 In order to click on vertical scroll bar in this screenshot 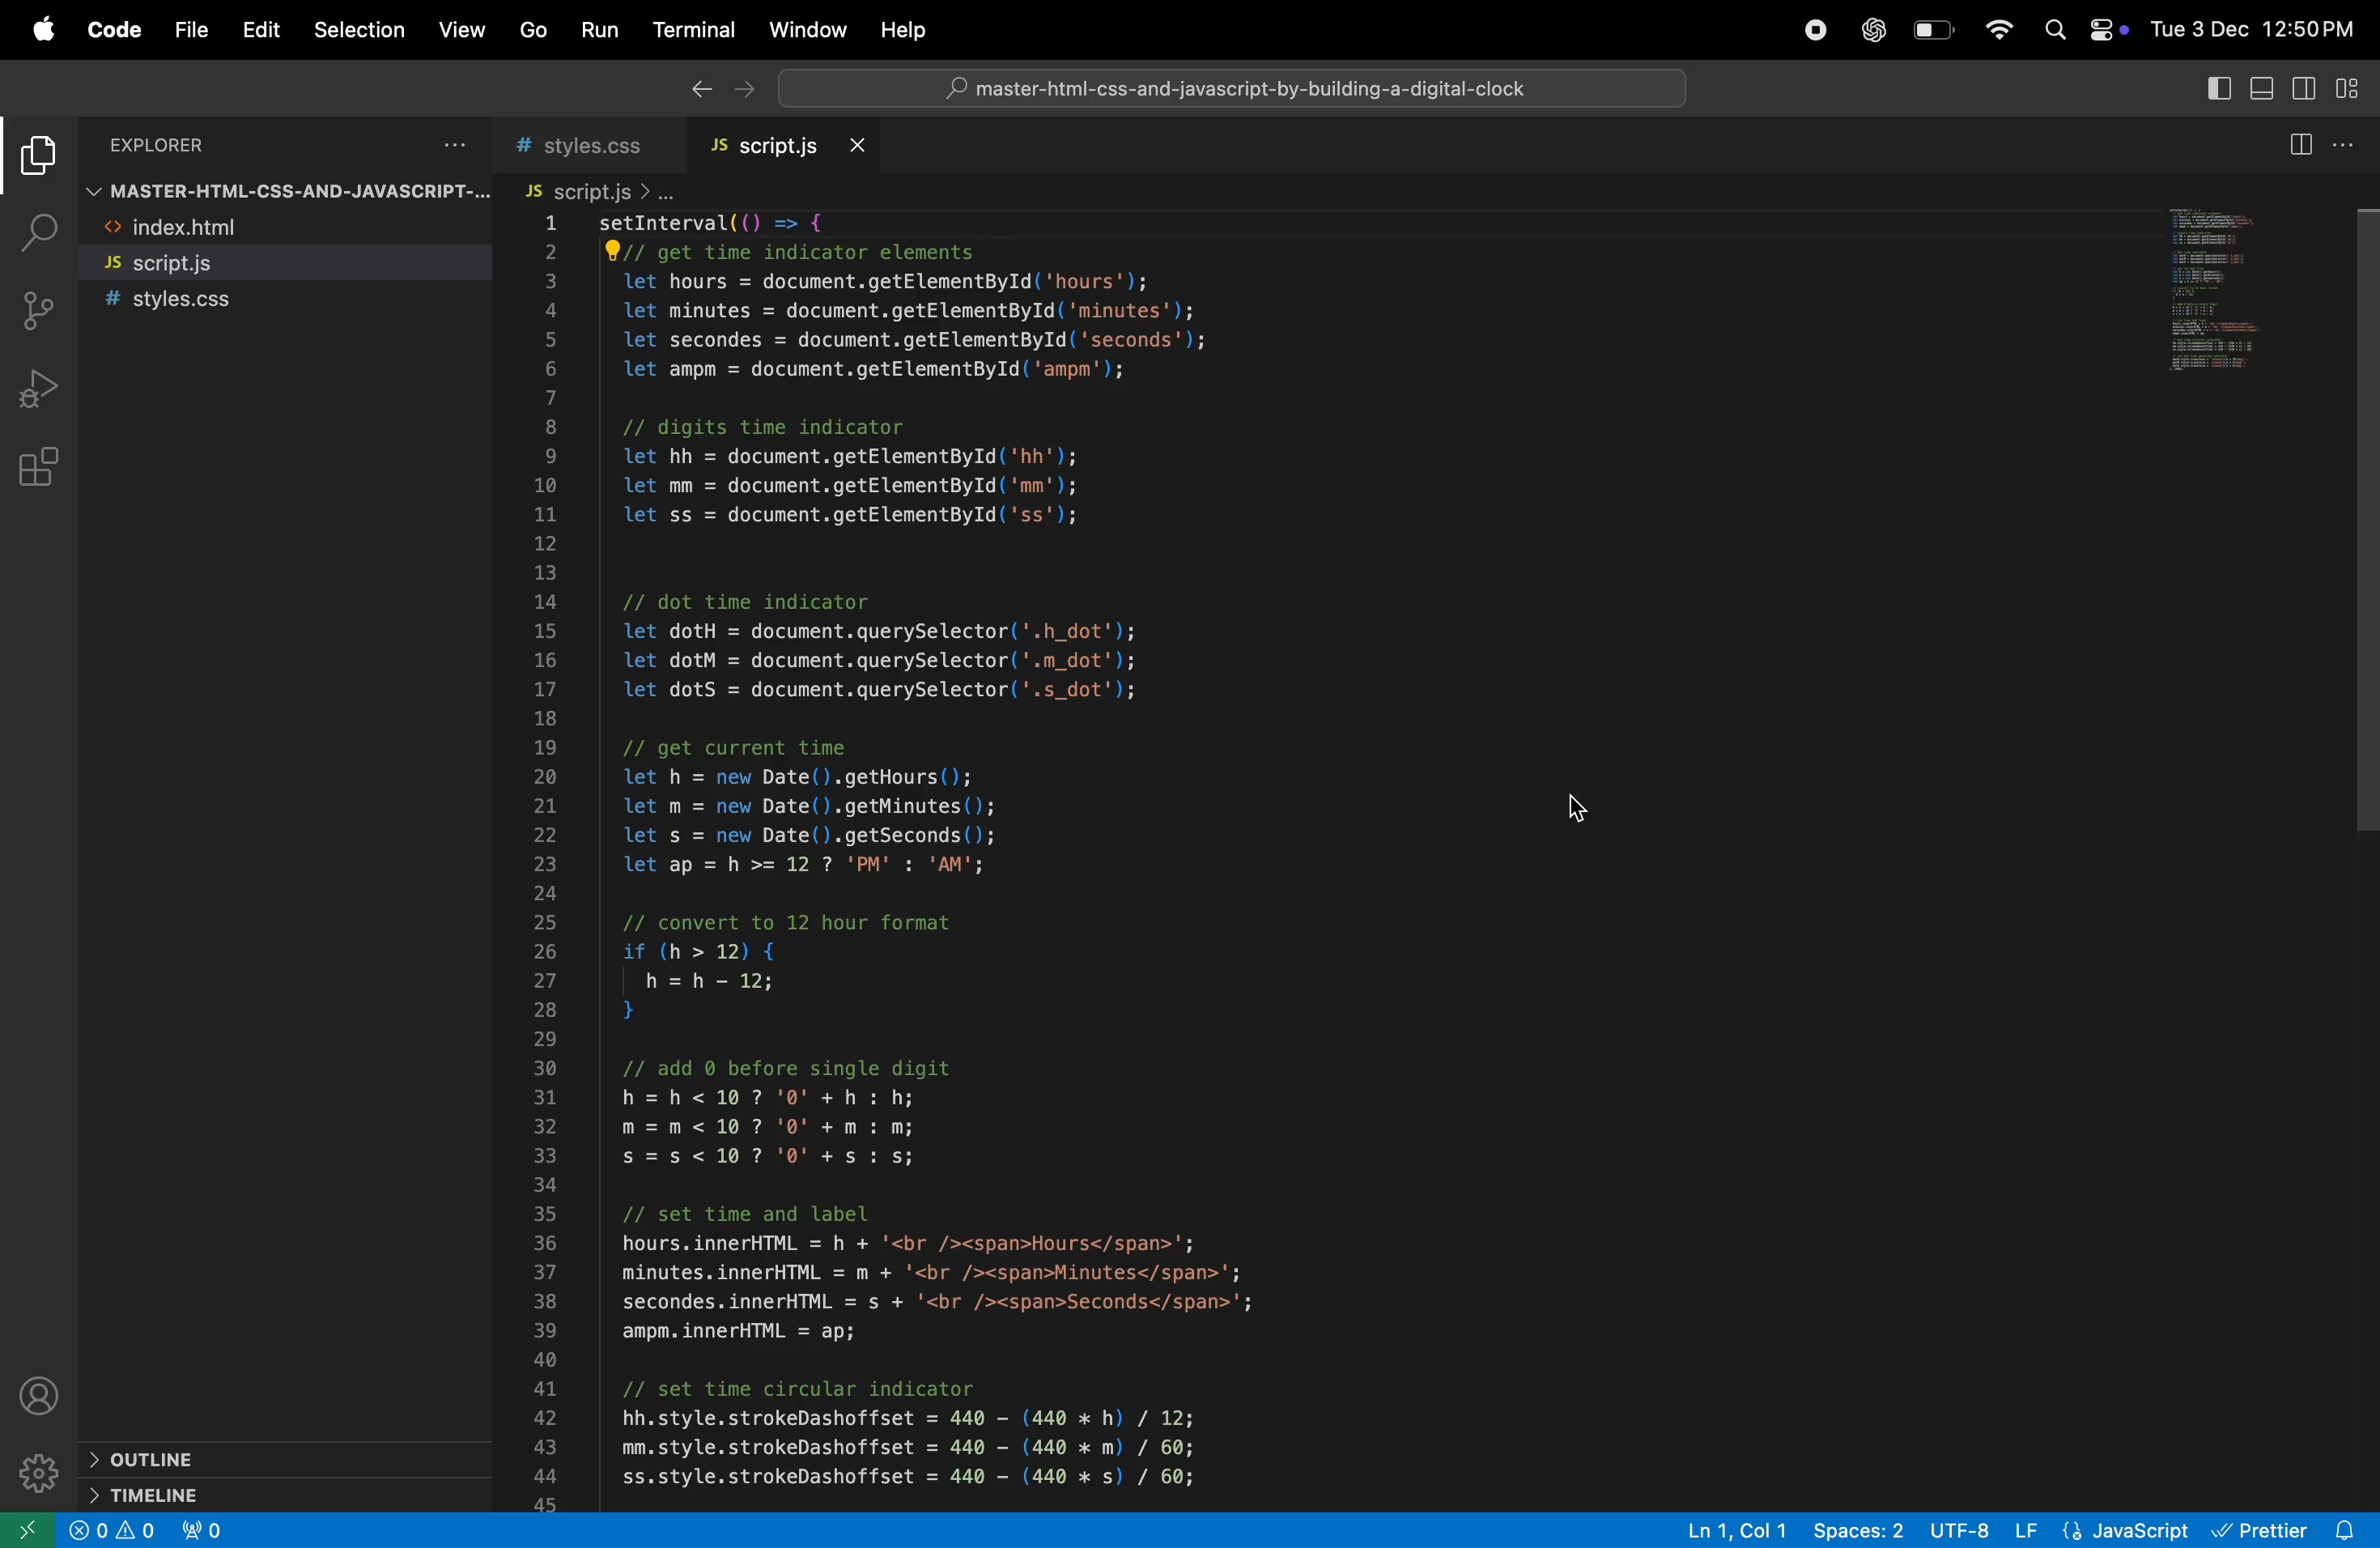, I will do `click(2362, 530)`.